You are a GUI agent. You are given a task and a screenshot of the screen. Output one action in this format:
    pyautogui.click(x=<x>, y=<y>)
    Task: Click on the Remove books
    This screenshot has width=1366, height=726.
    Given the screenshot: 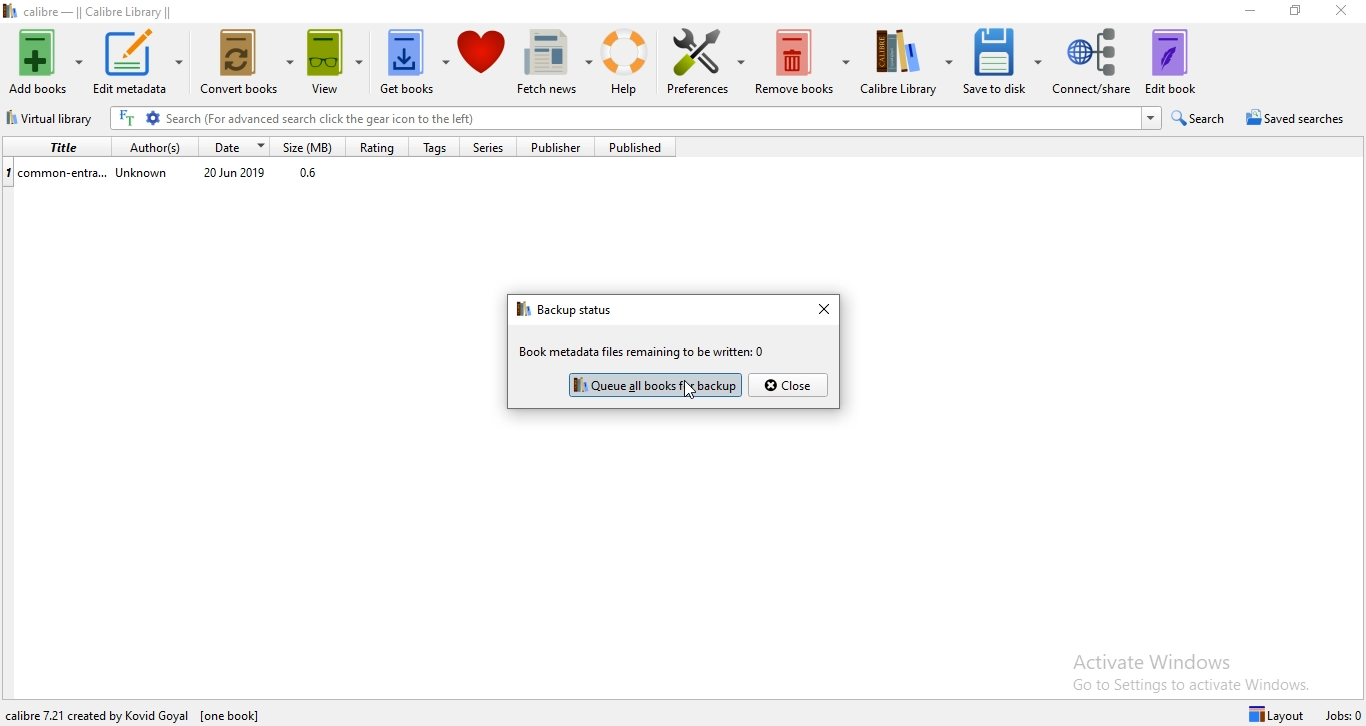 What is the action you would take?
    pyautogui.click(x=802, y=65)
    